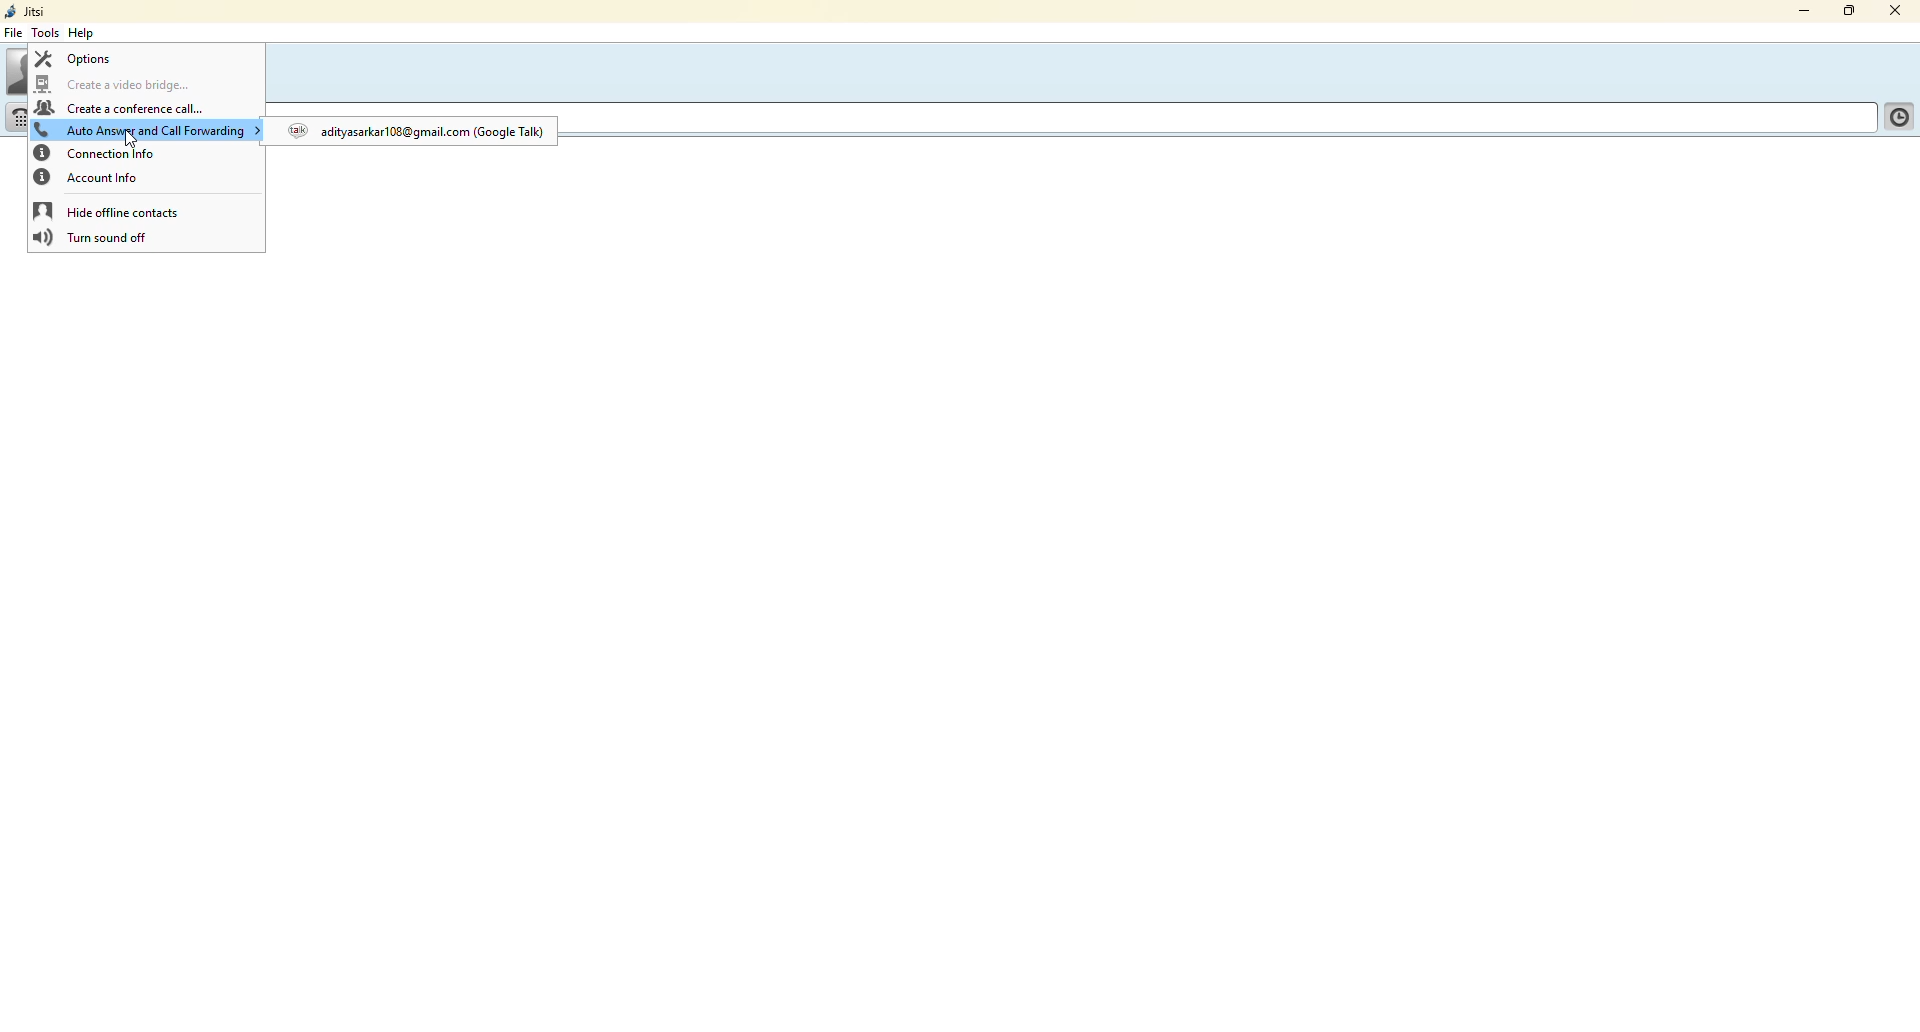 The height and width of the screenshot is (1032, 1920). I want to click on close, so click(1898, 10).